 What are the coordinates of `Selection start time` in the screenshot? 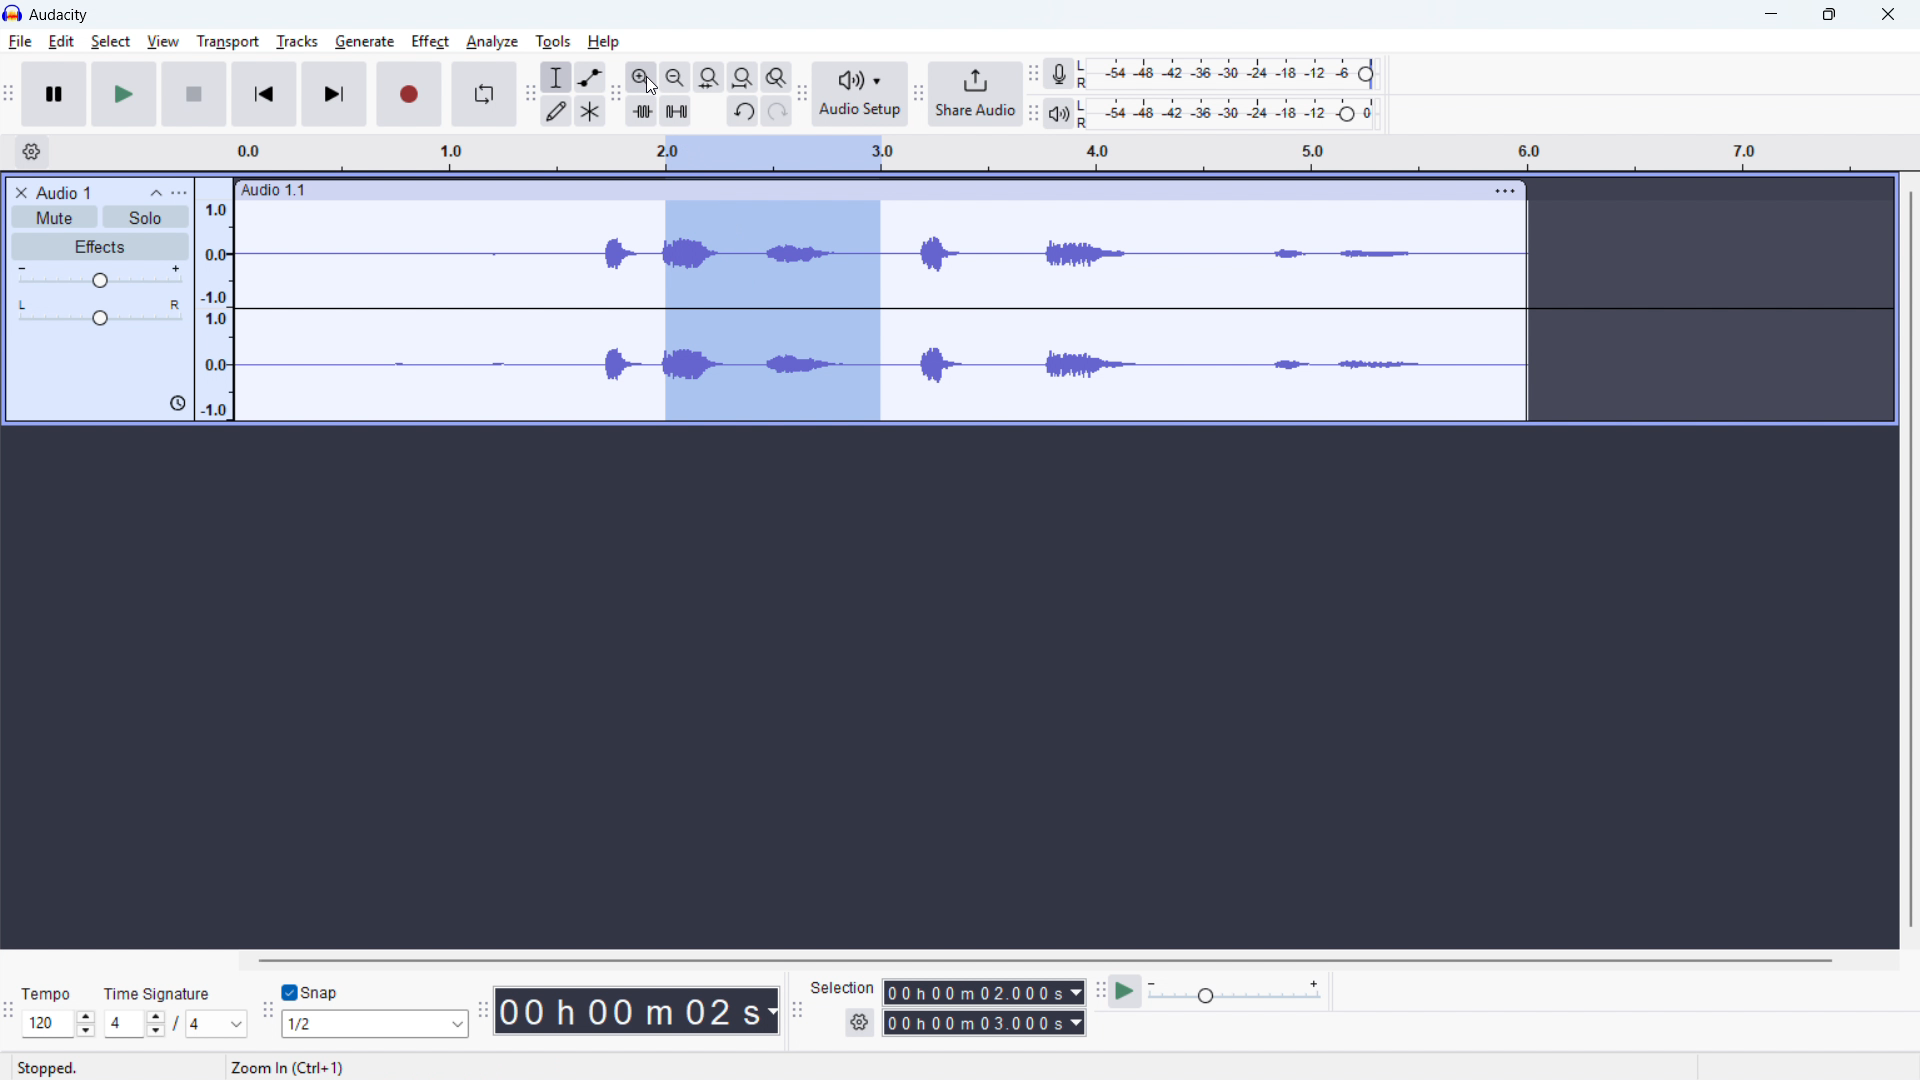 It's located at (985, 991).